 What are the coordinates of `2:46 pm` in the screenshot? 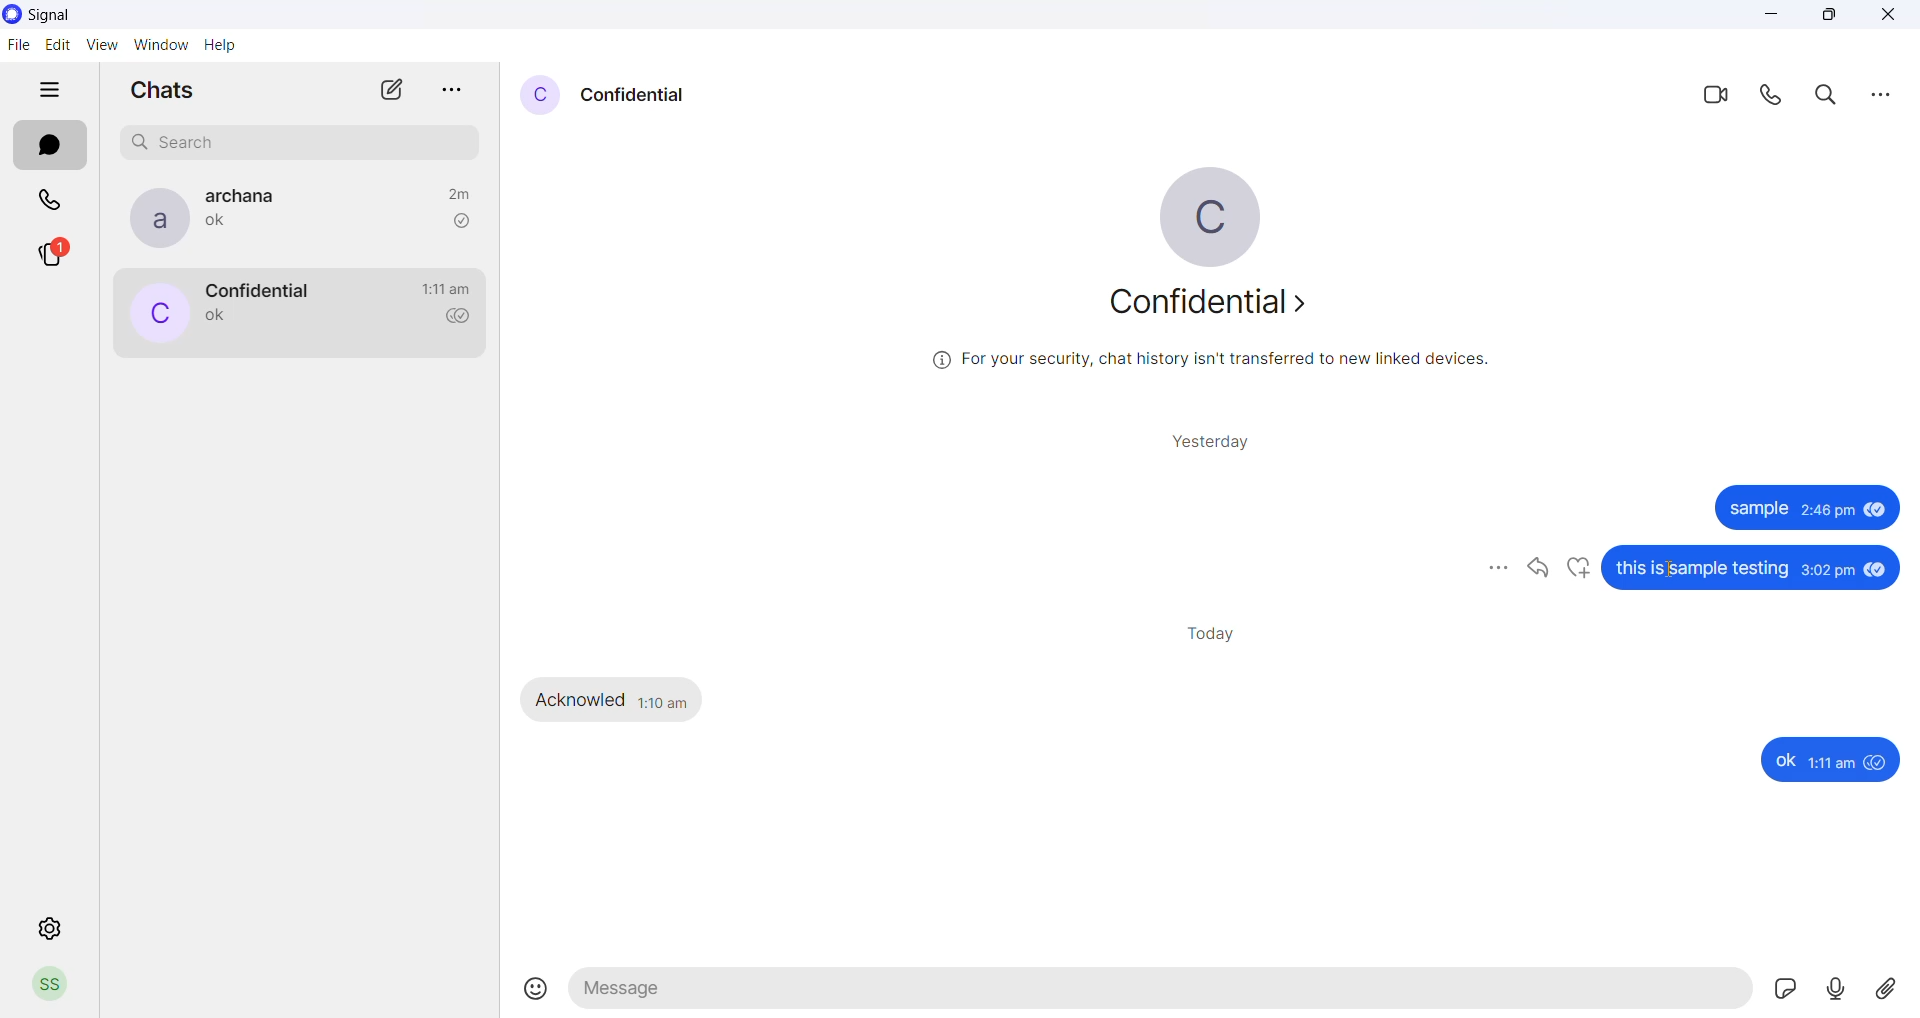 It's located at (1826, 513).